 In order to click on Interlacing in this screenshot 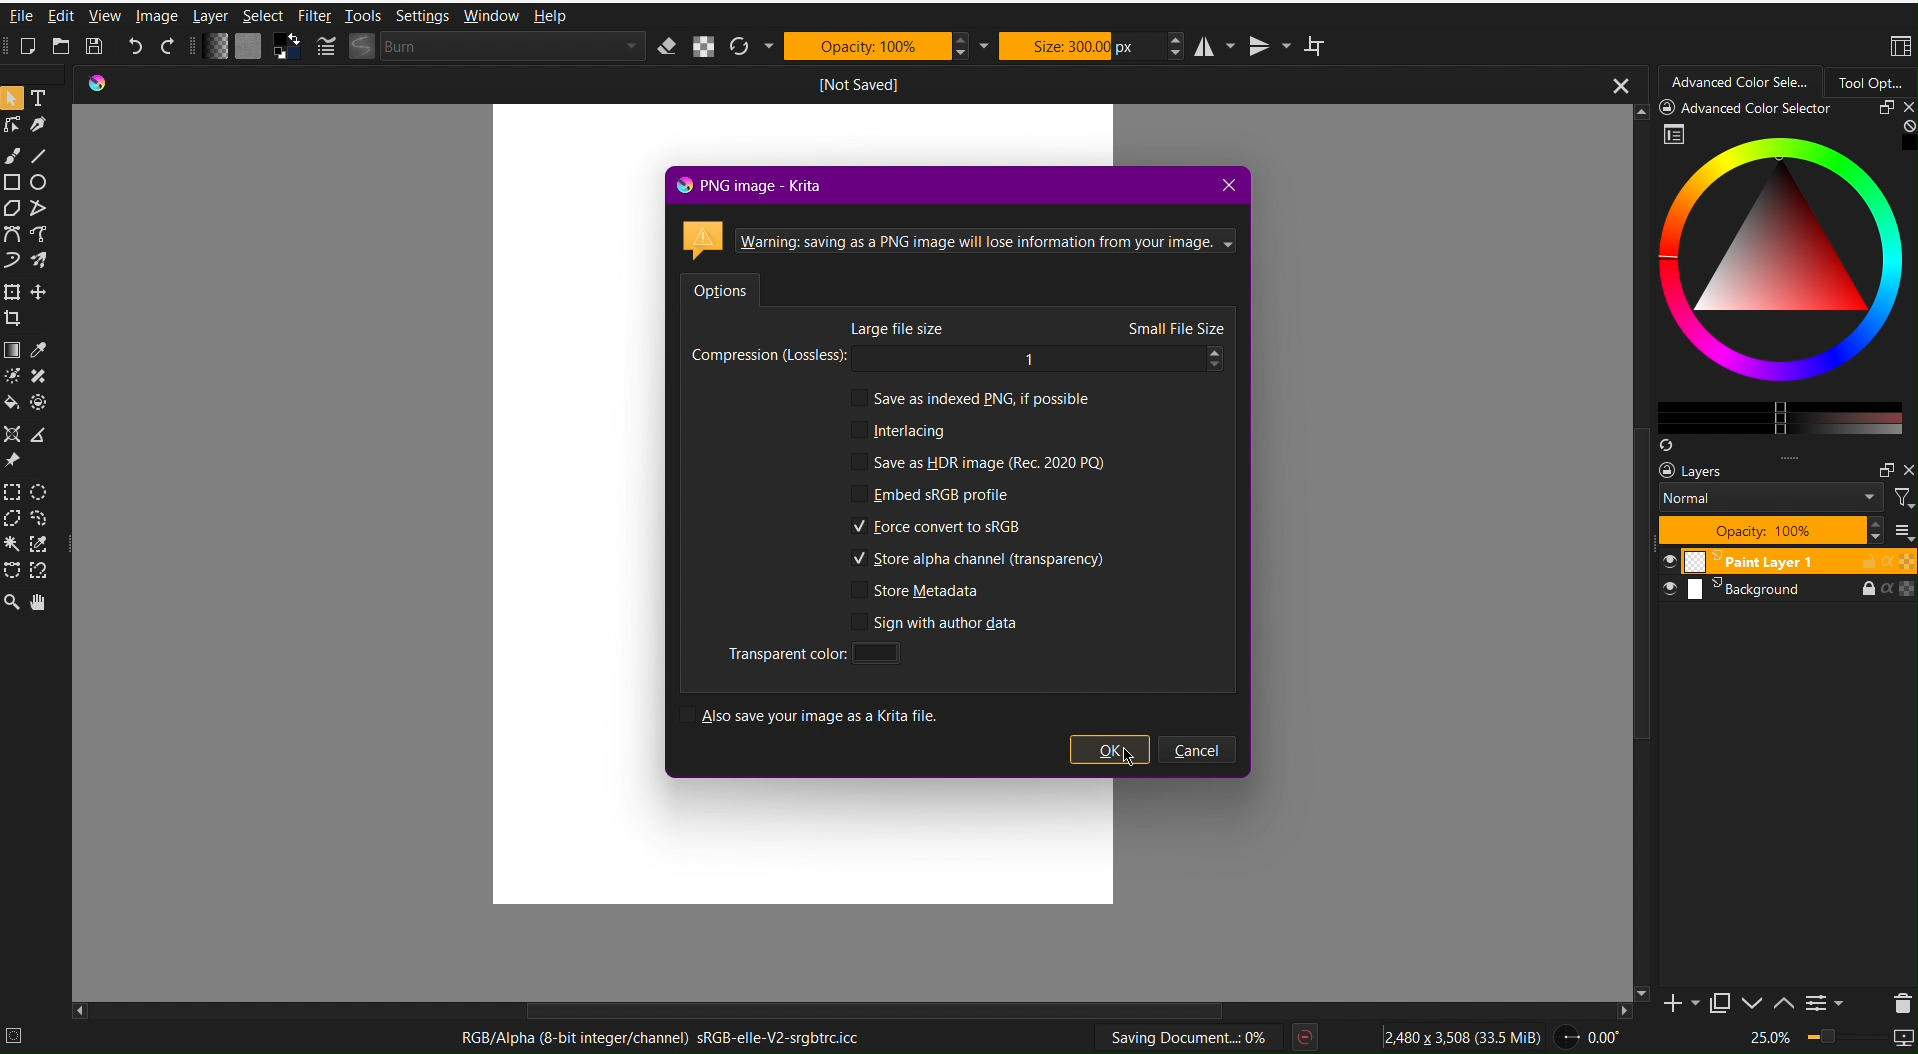, I will do `click(899, 430)`.